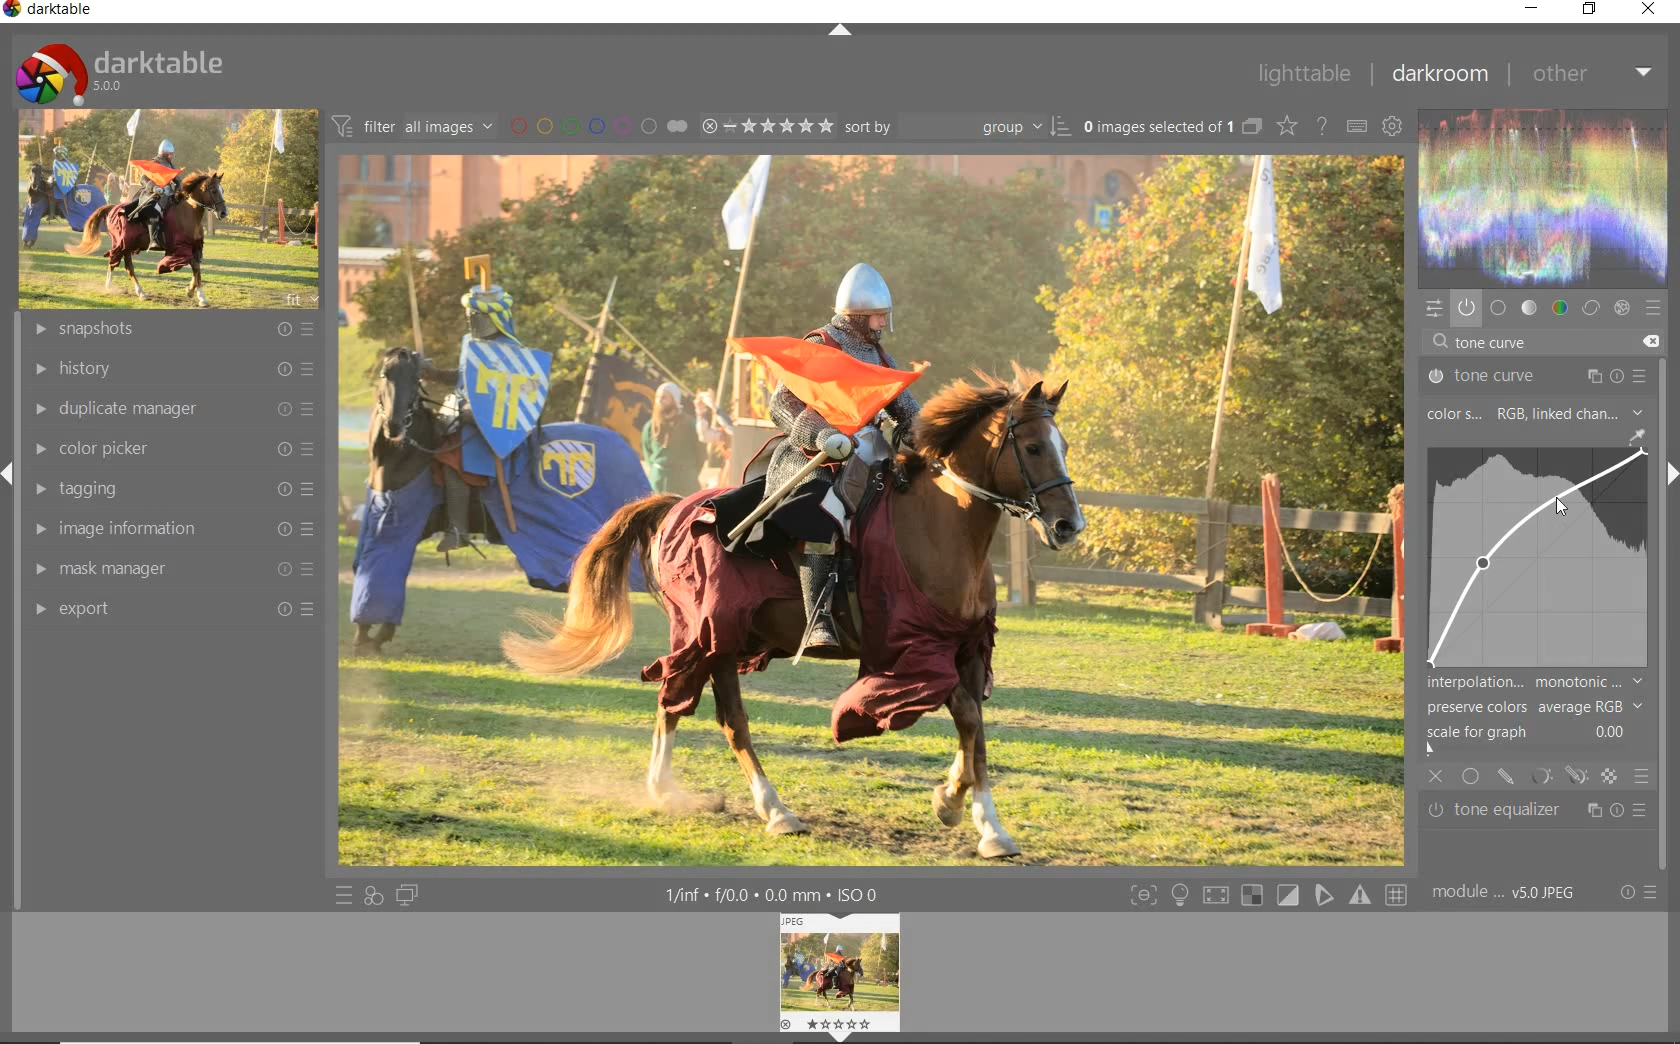  What do you see at coordinates (1391, 128) in the screenshot?
I see `show global preferences` at bounding box center [1391, 128].